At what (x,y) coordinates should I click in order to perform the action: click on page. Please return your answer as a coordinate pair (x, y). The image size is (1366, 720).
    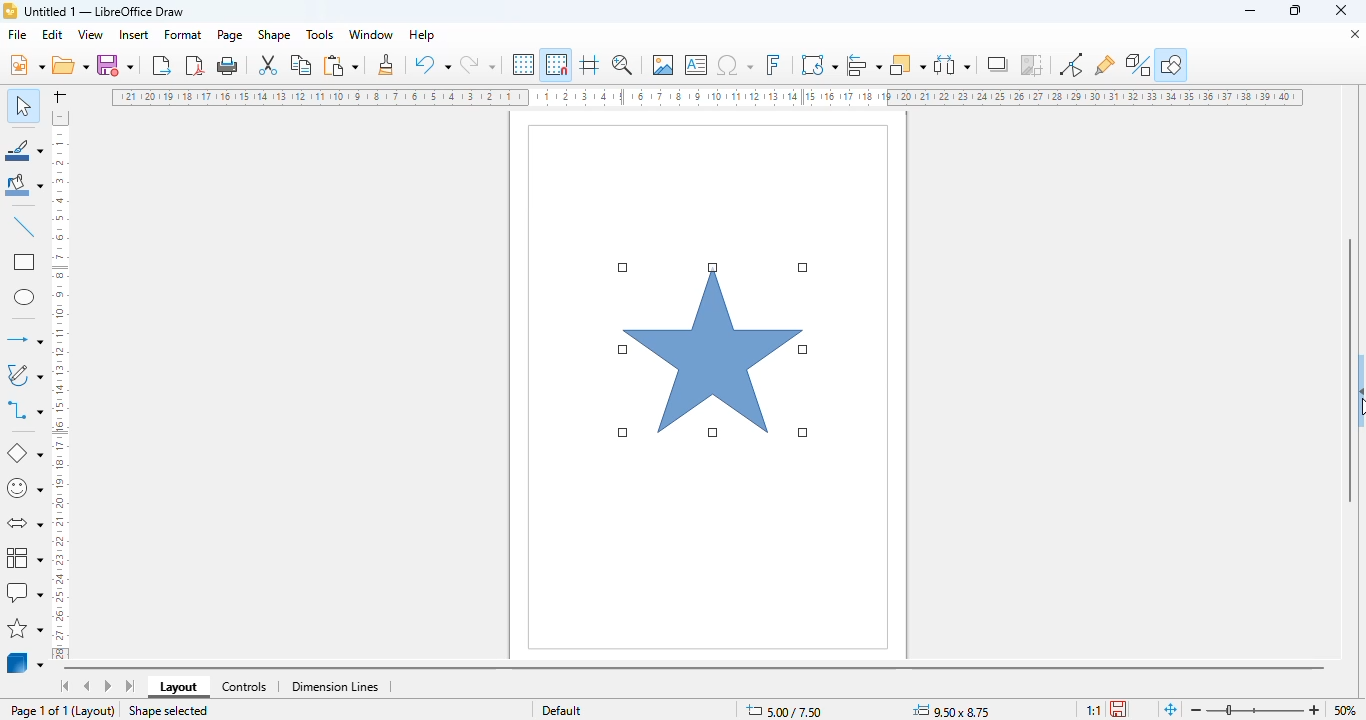
    Looking at the image, I should click on (231, 34).